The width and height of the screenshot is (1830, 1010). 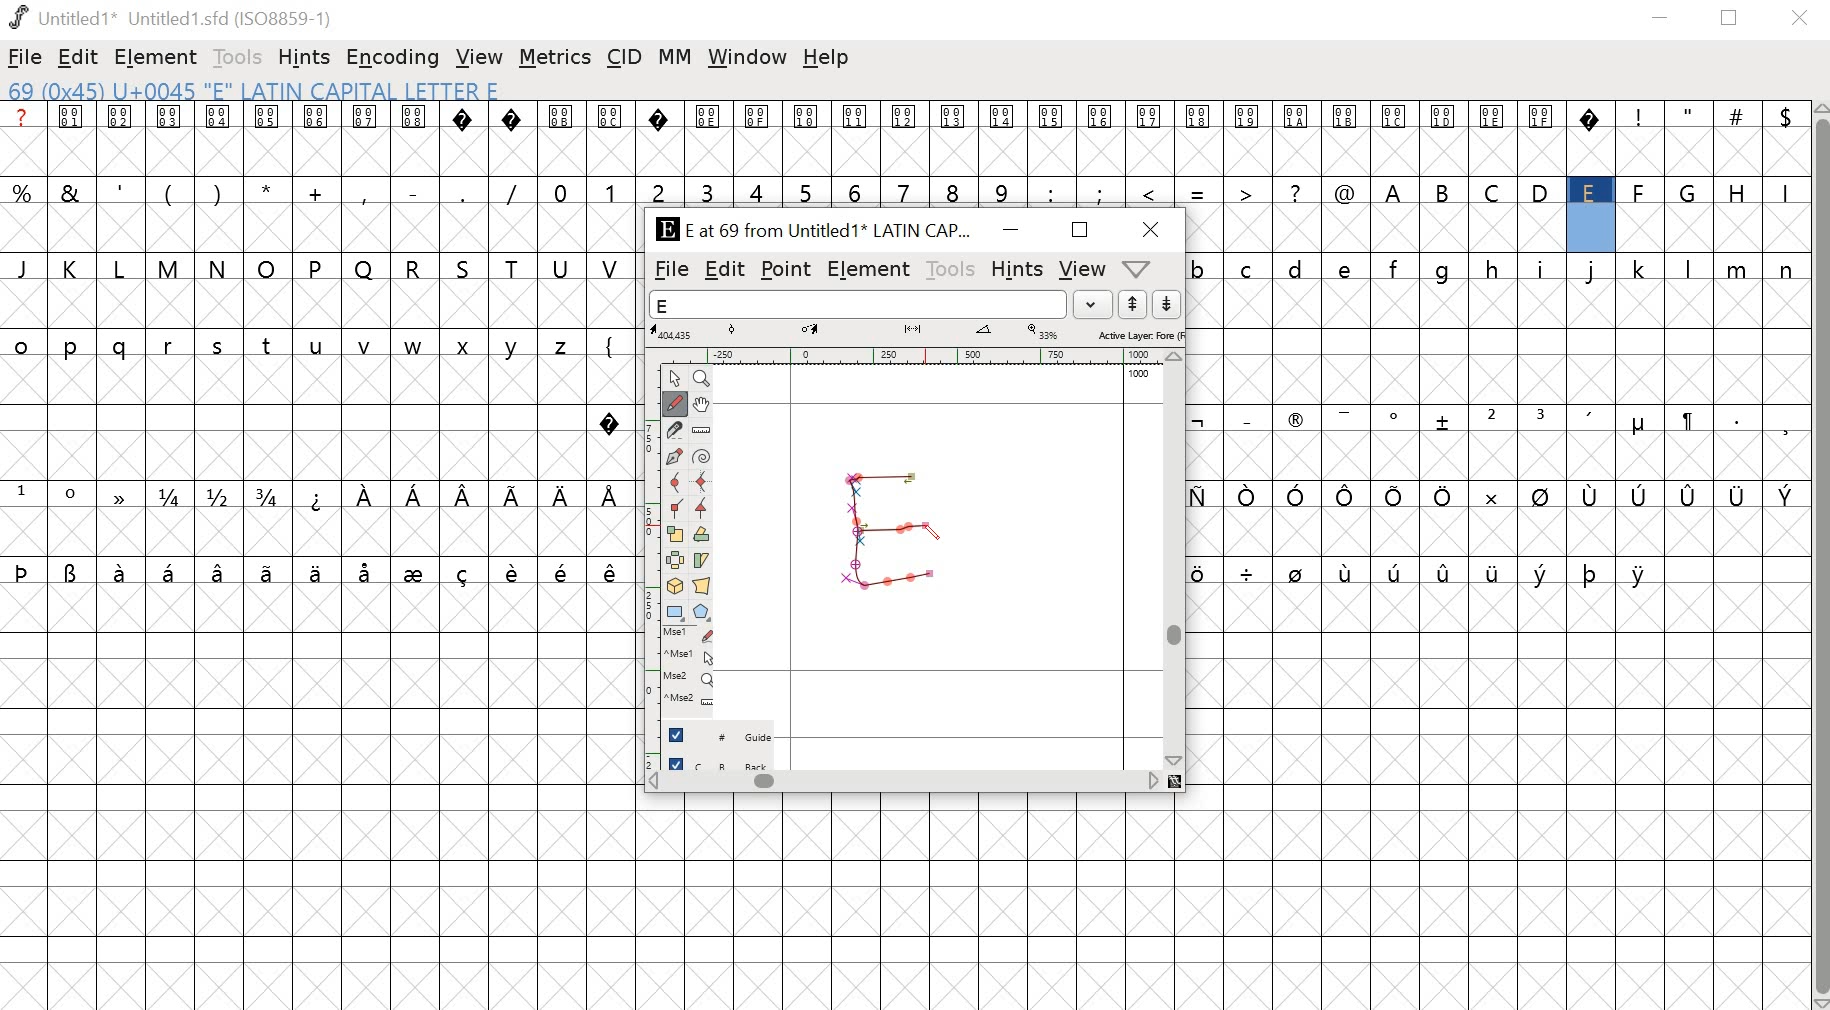 I want to click on down, so click(x=1165, y=304).